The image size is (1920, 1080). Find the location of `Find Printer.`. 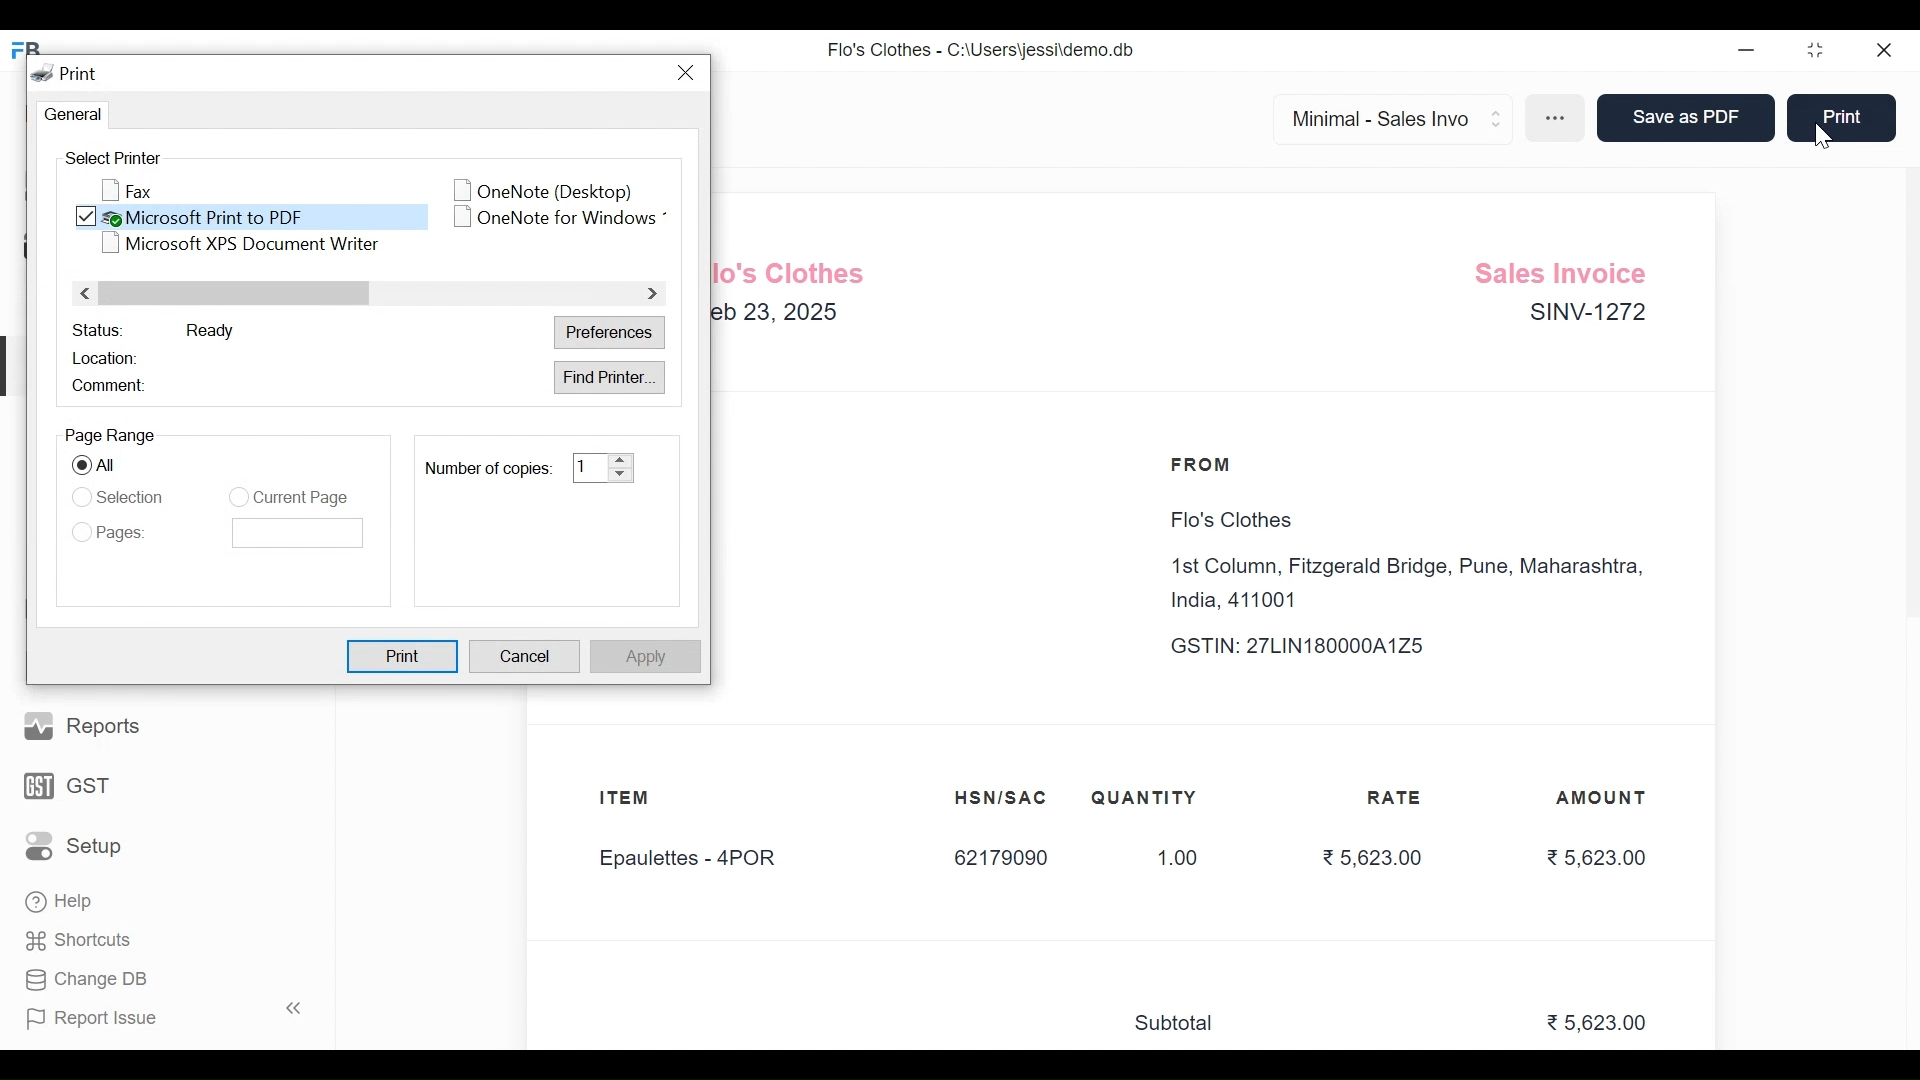

Find Printer. is located at coordinates (610, 377).